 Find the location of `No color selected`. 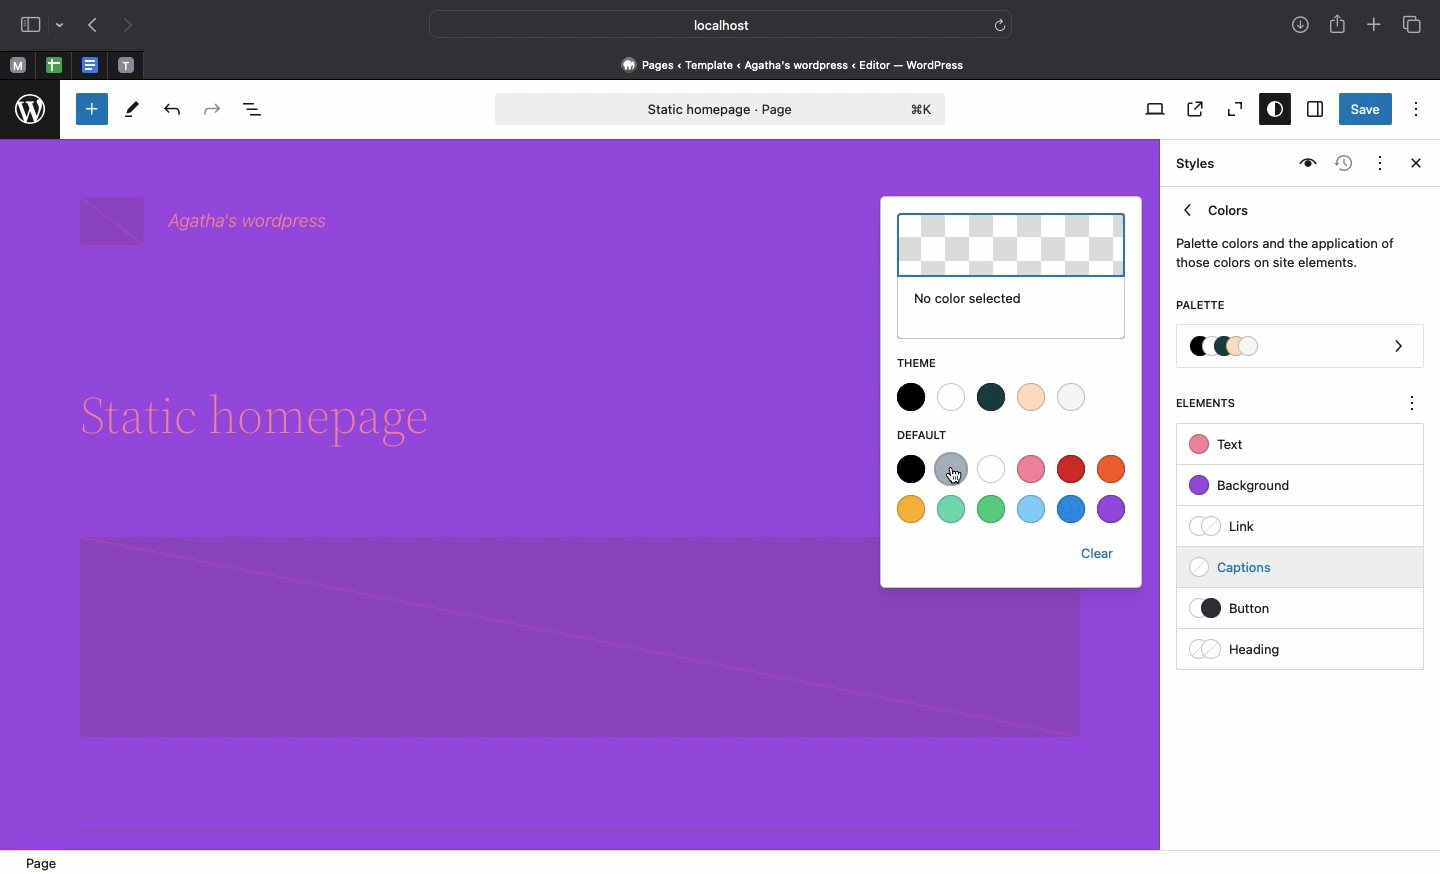

No color selected is located at coordinates (1010, 276).